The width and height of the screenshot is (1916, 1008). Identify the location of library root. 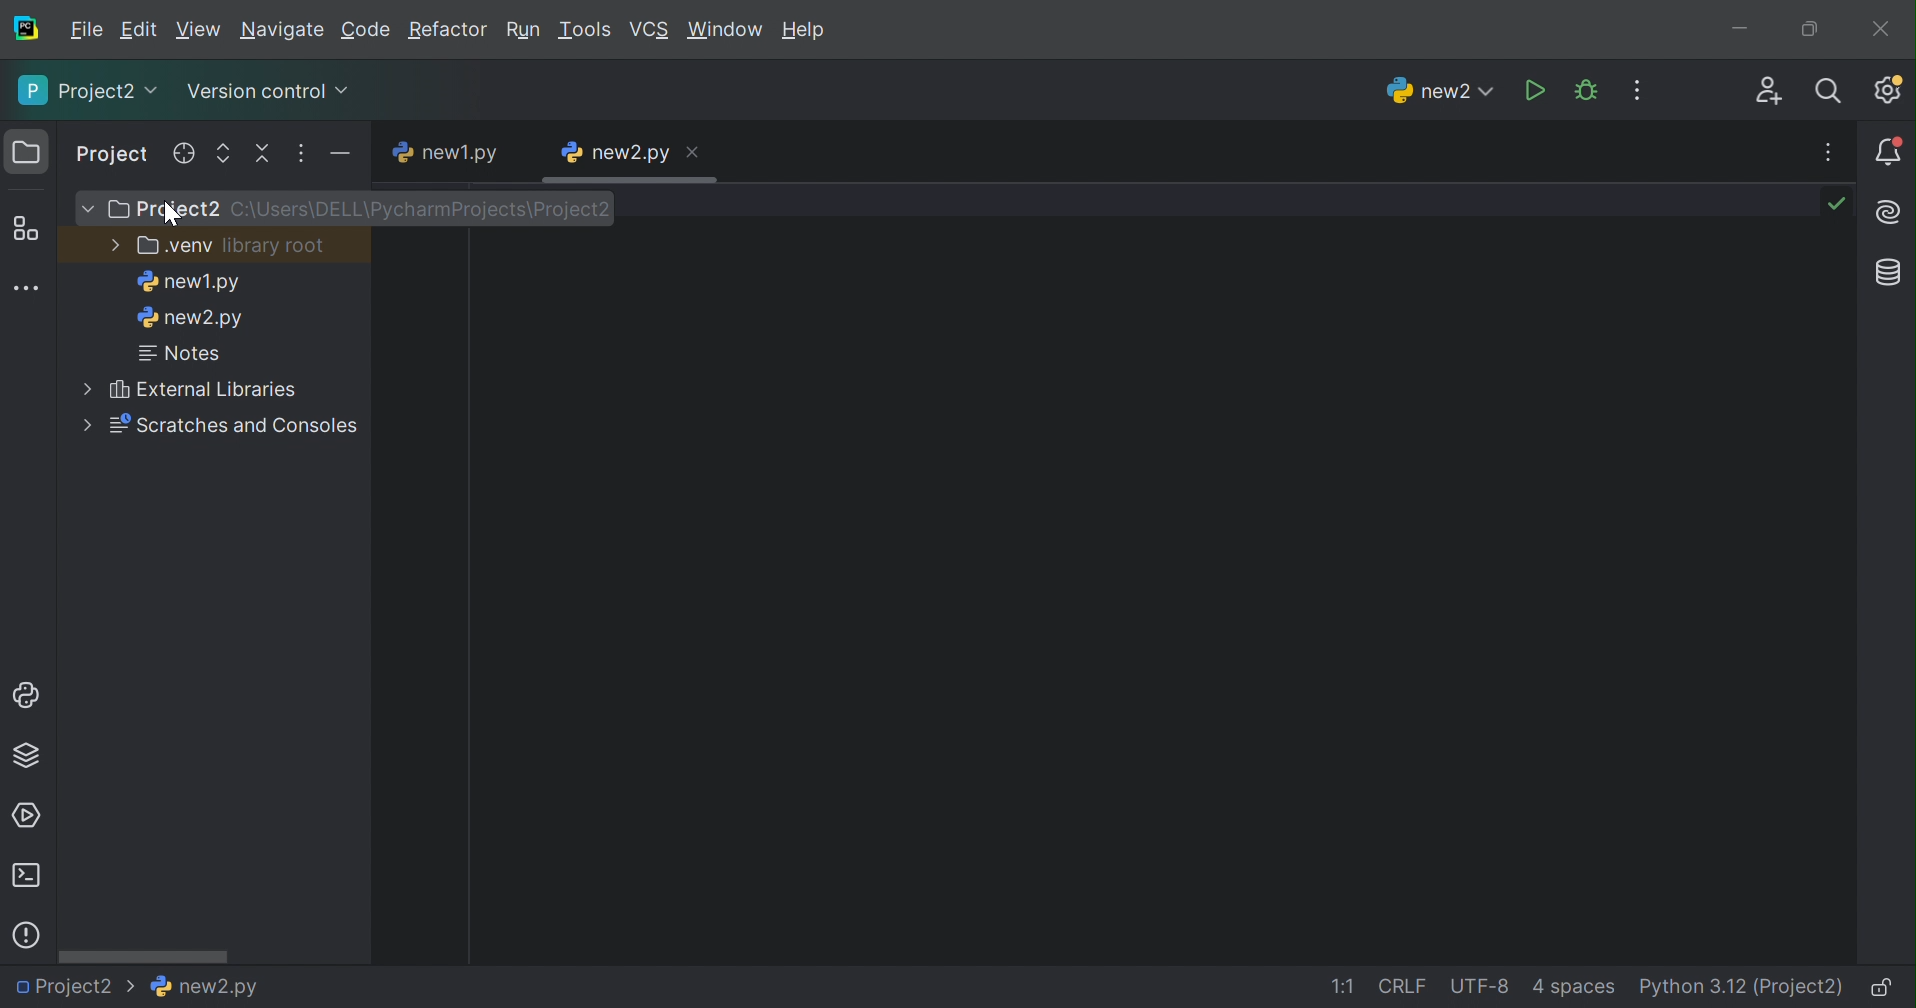
(276, 247).